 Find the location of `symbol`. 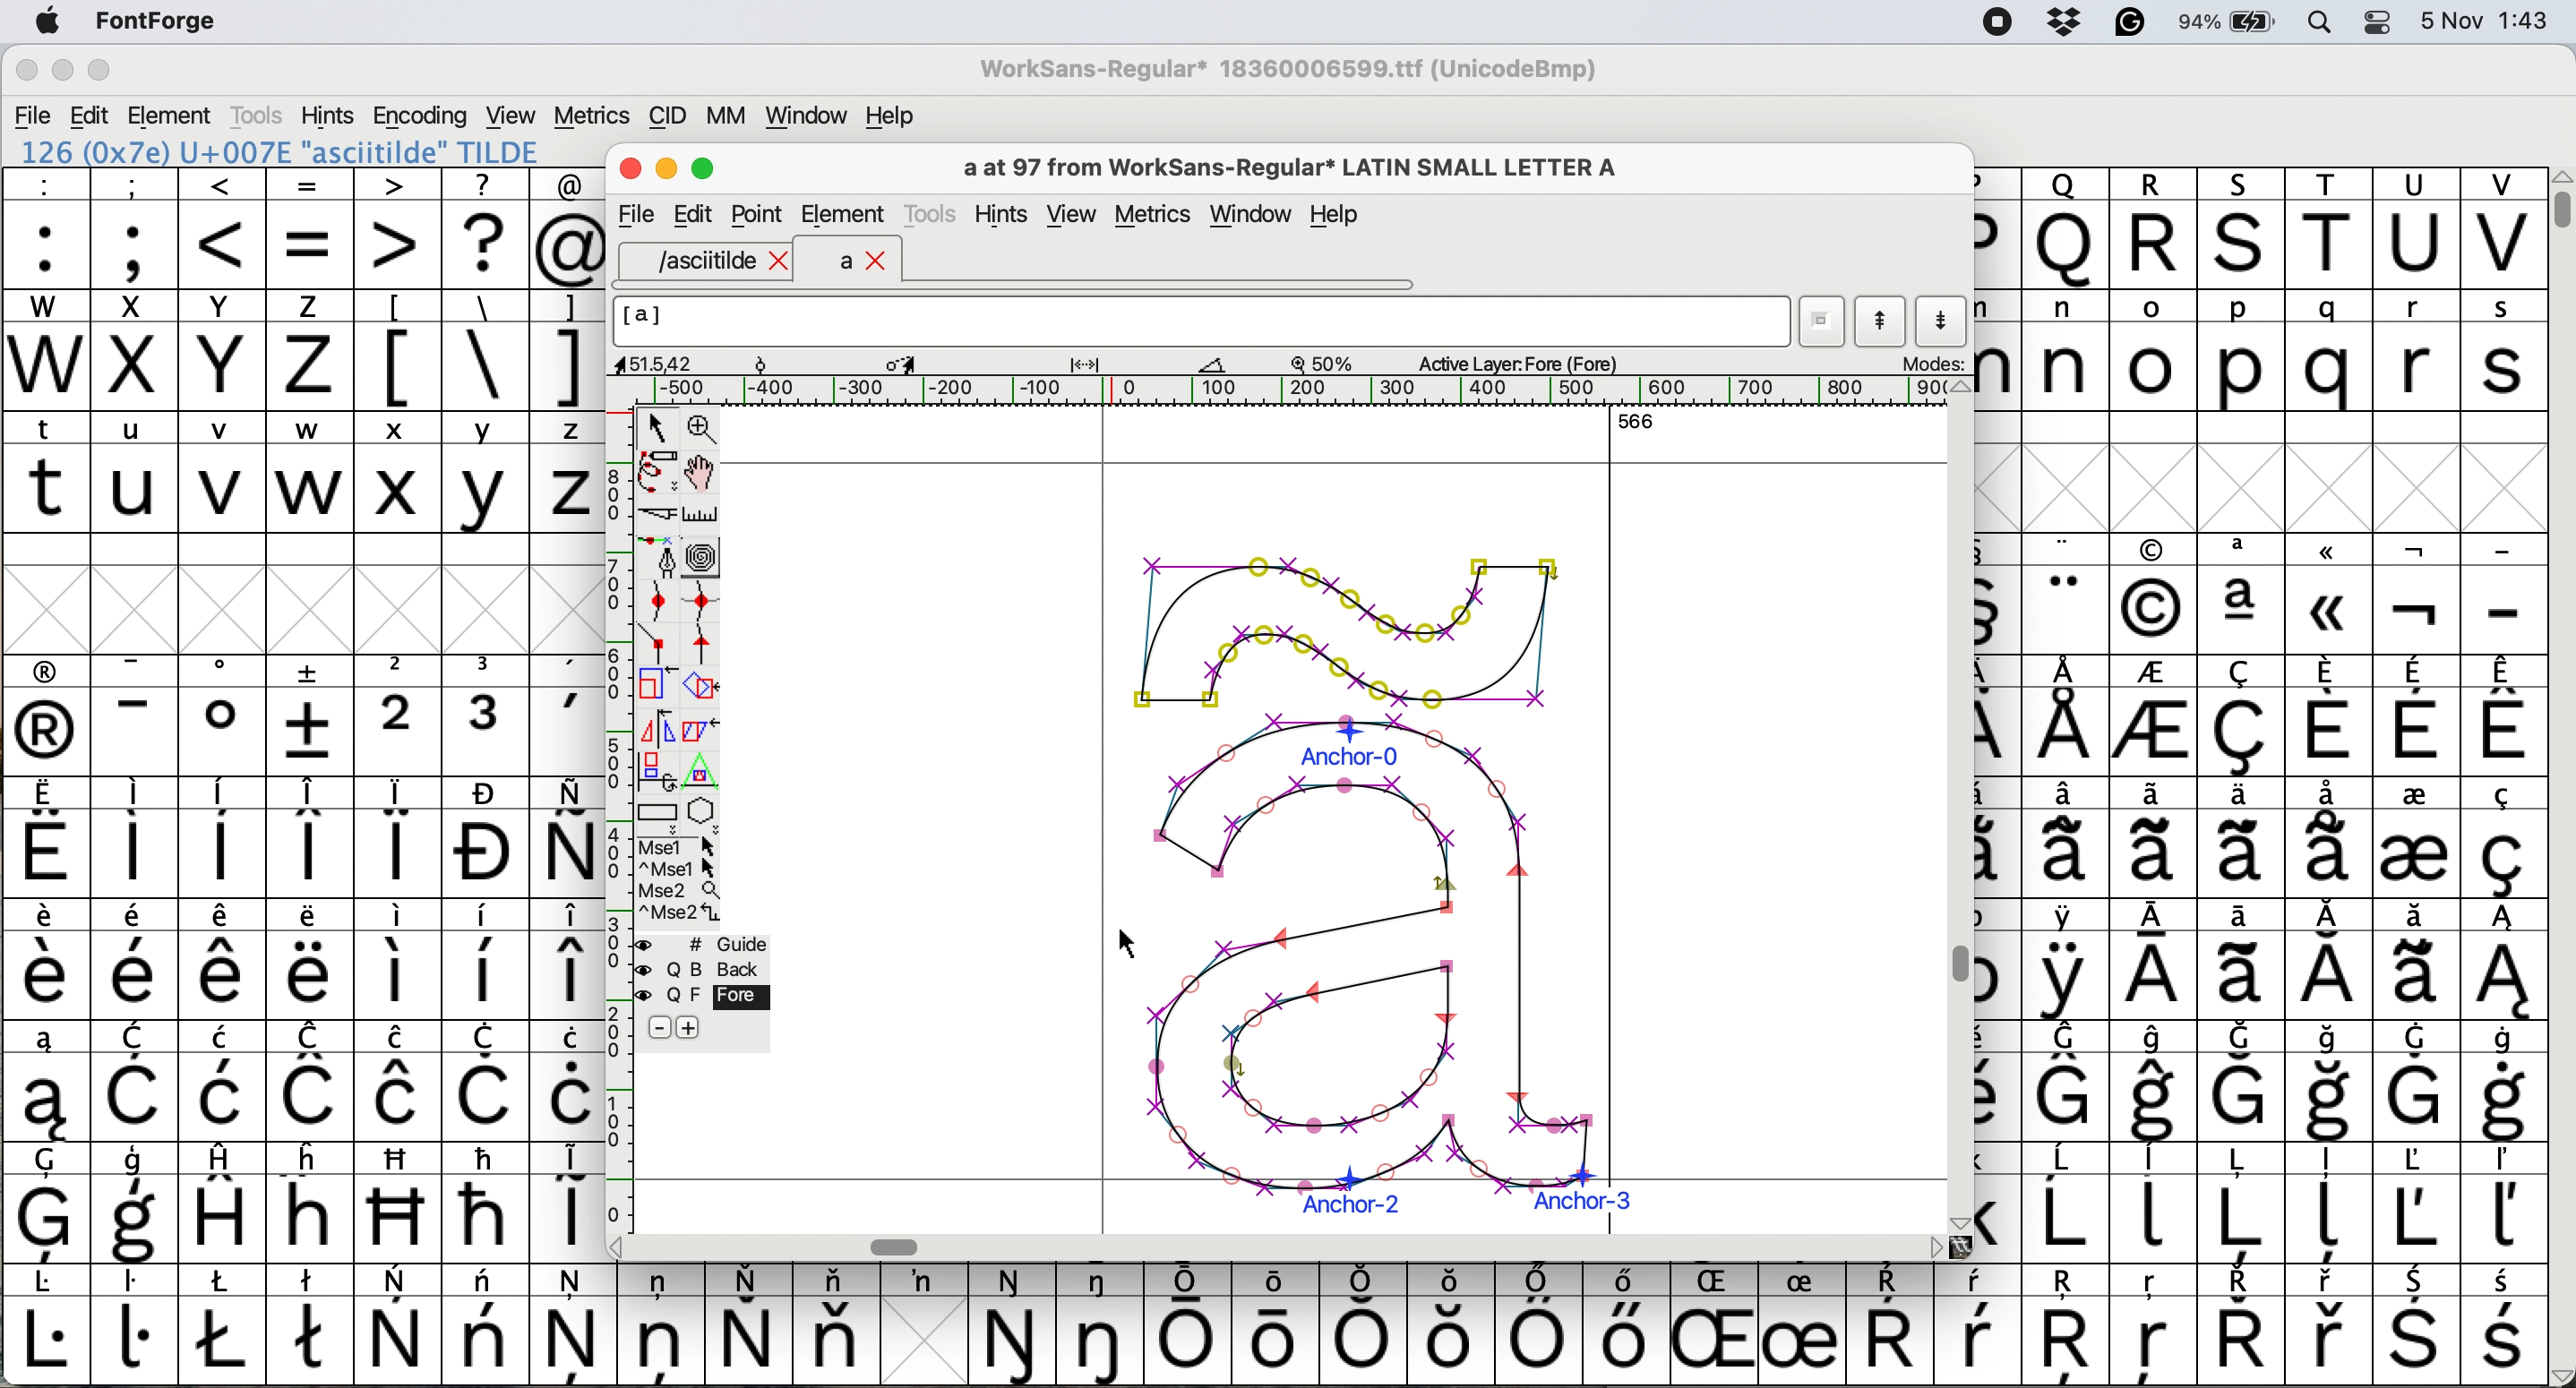

symbol is located at coordinates (223, 837).